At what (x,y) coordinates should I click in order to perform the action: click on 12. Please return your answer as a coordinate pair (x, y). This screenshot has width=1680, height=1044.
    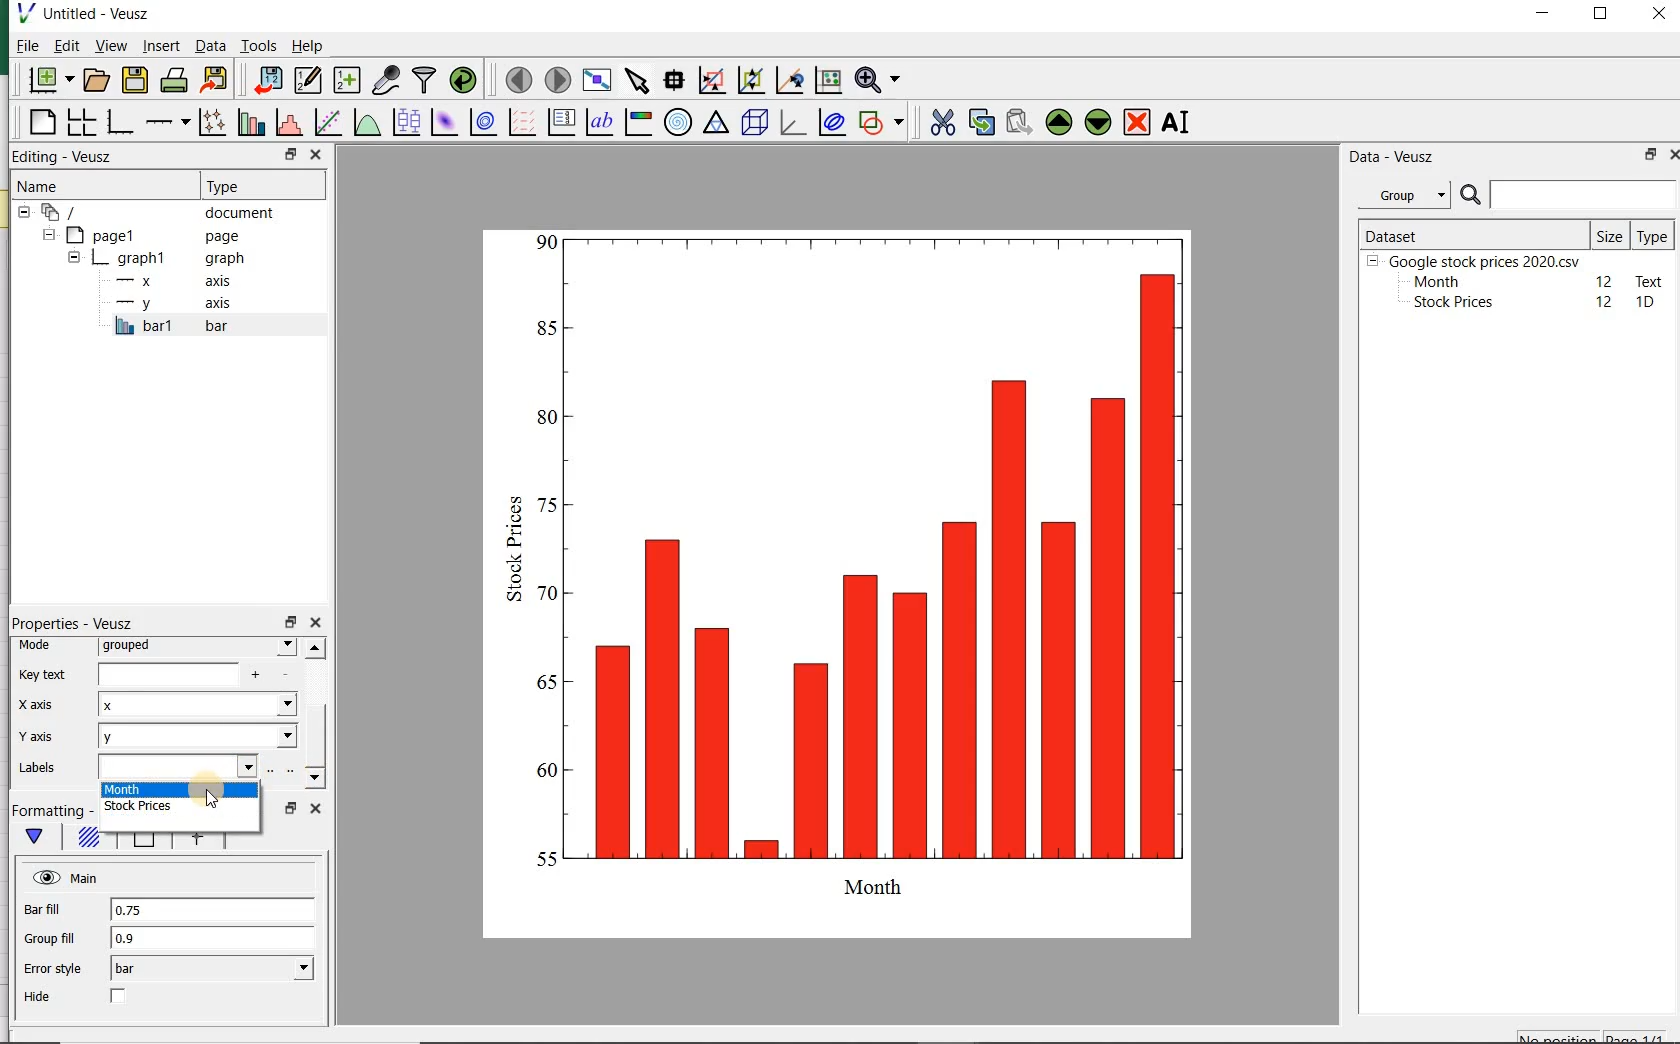
    Looking at the image, I should click on (1605, 280).